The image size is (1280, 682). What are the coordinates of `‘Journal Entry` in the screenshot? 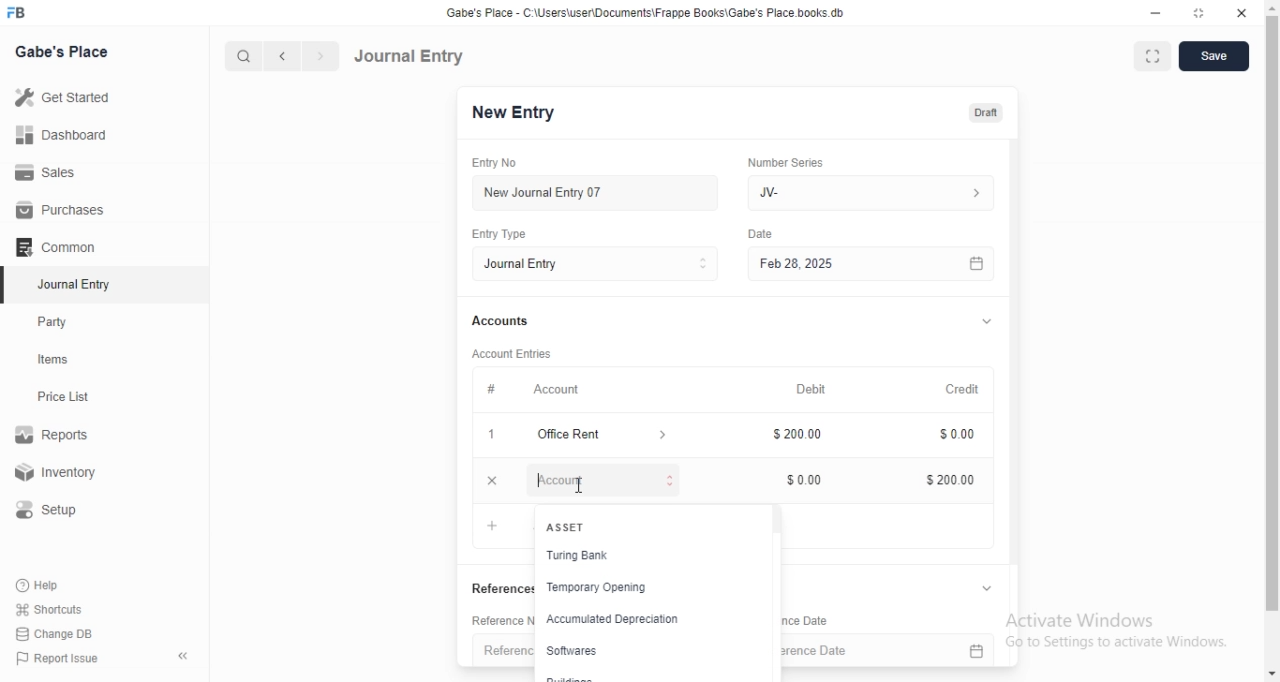 It's located at (77, 284).